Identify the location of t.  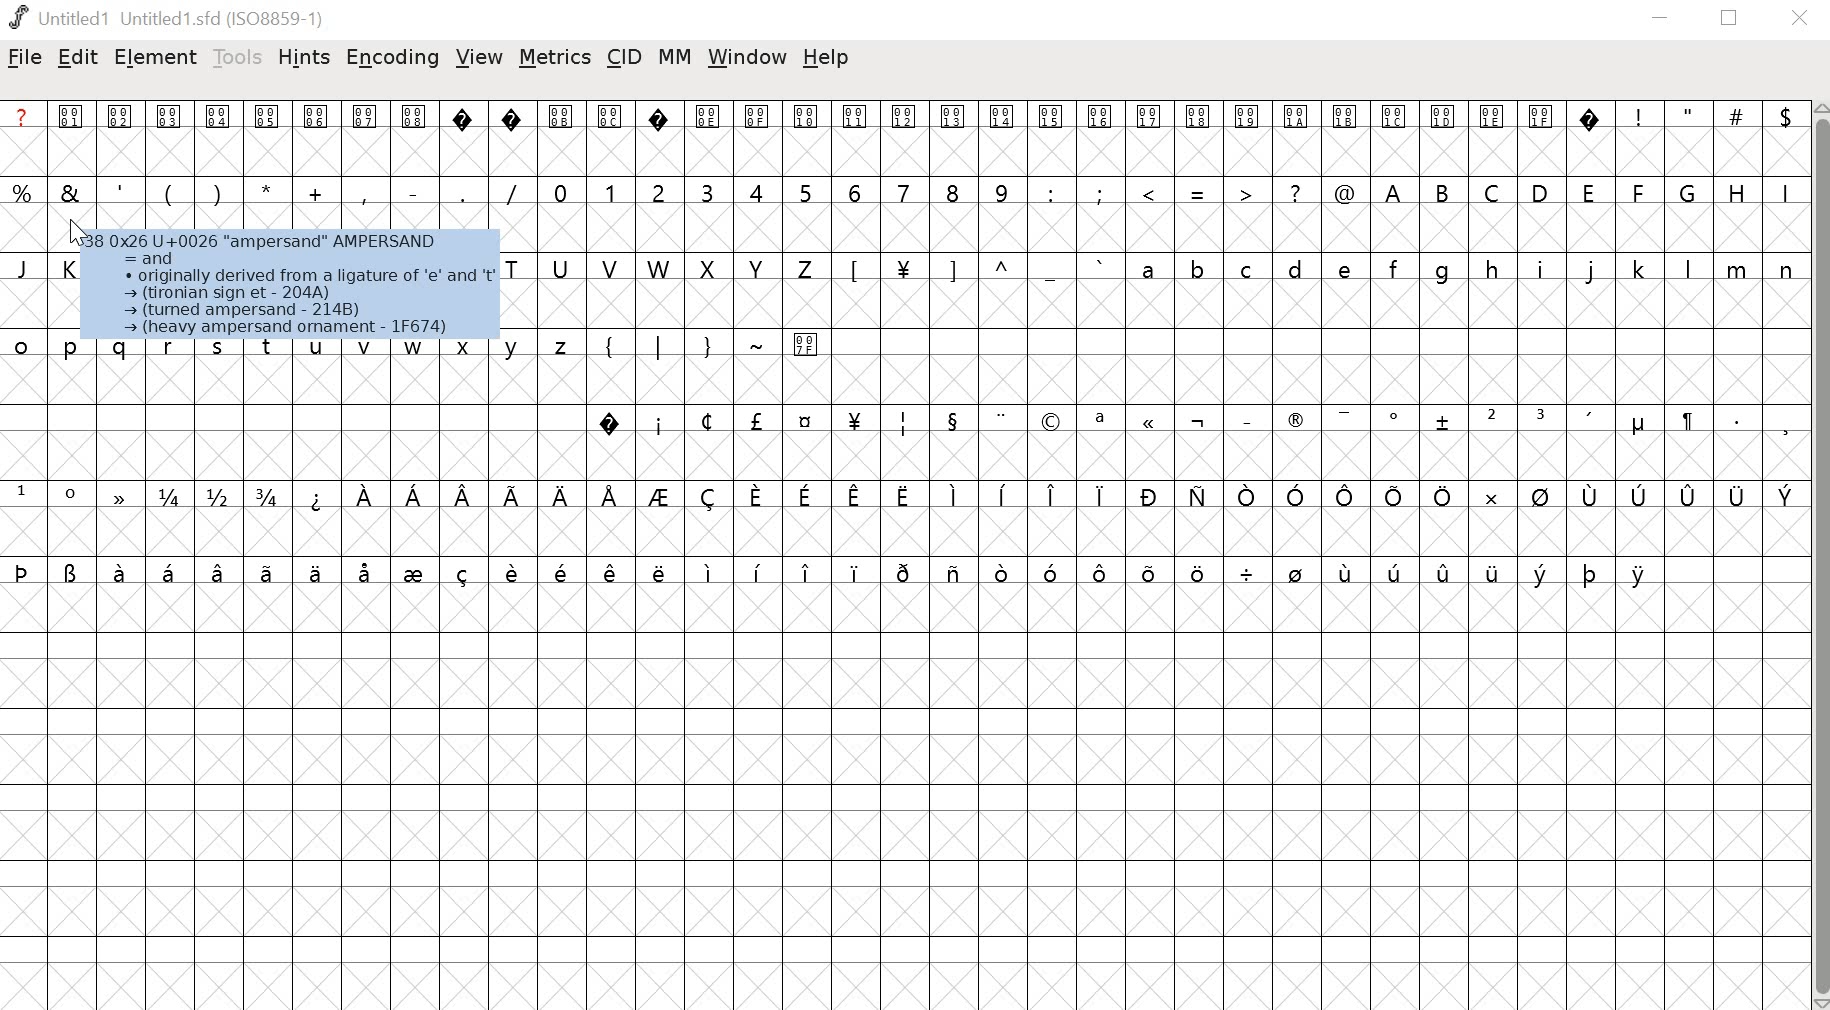
(268, 346).